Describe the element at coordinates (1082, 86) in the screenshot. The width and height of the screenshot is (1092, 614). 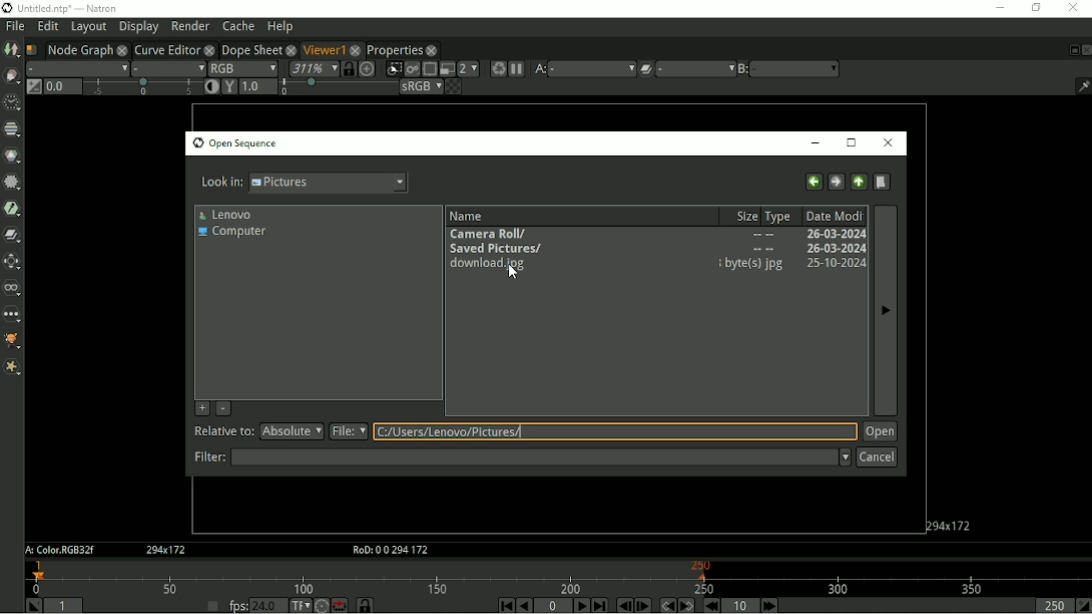
I see `Show/hide information bar` at that location.